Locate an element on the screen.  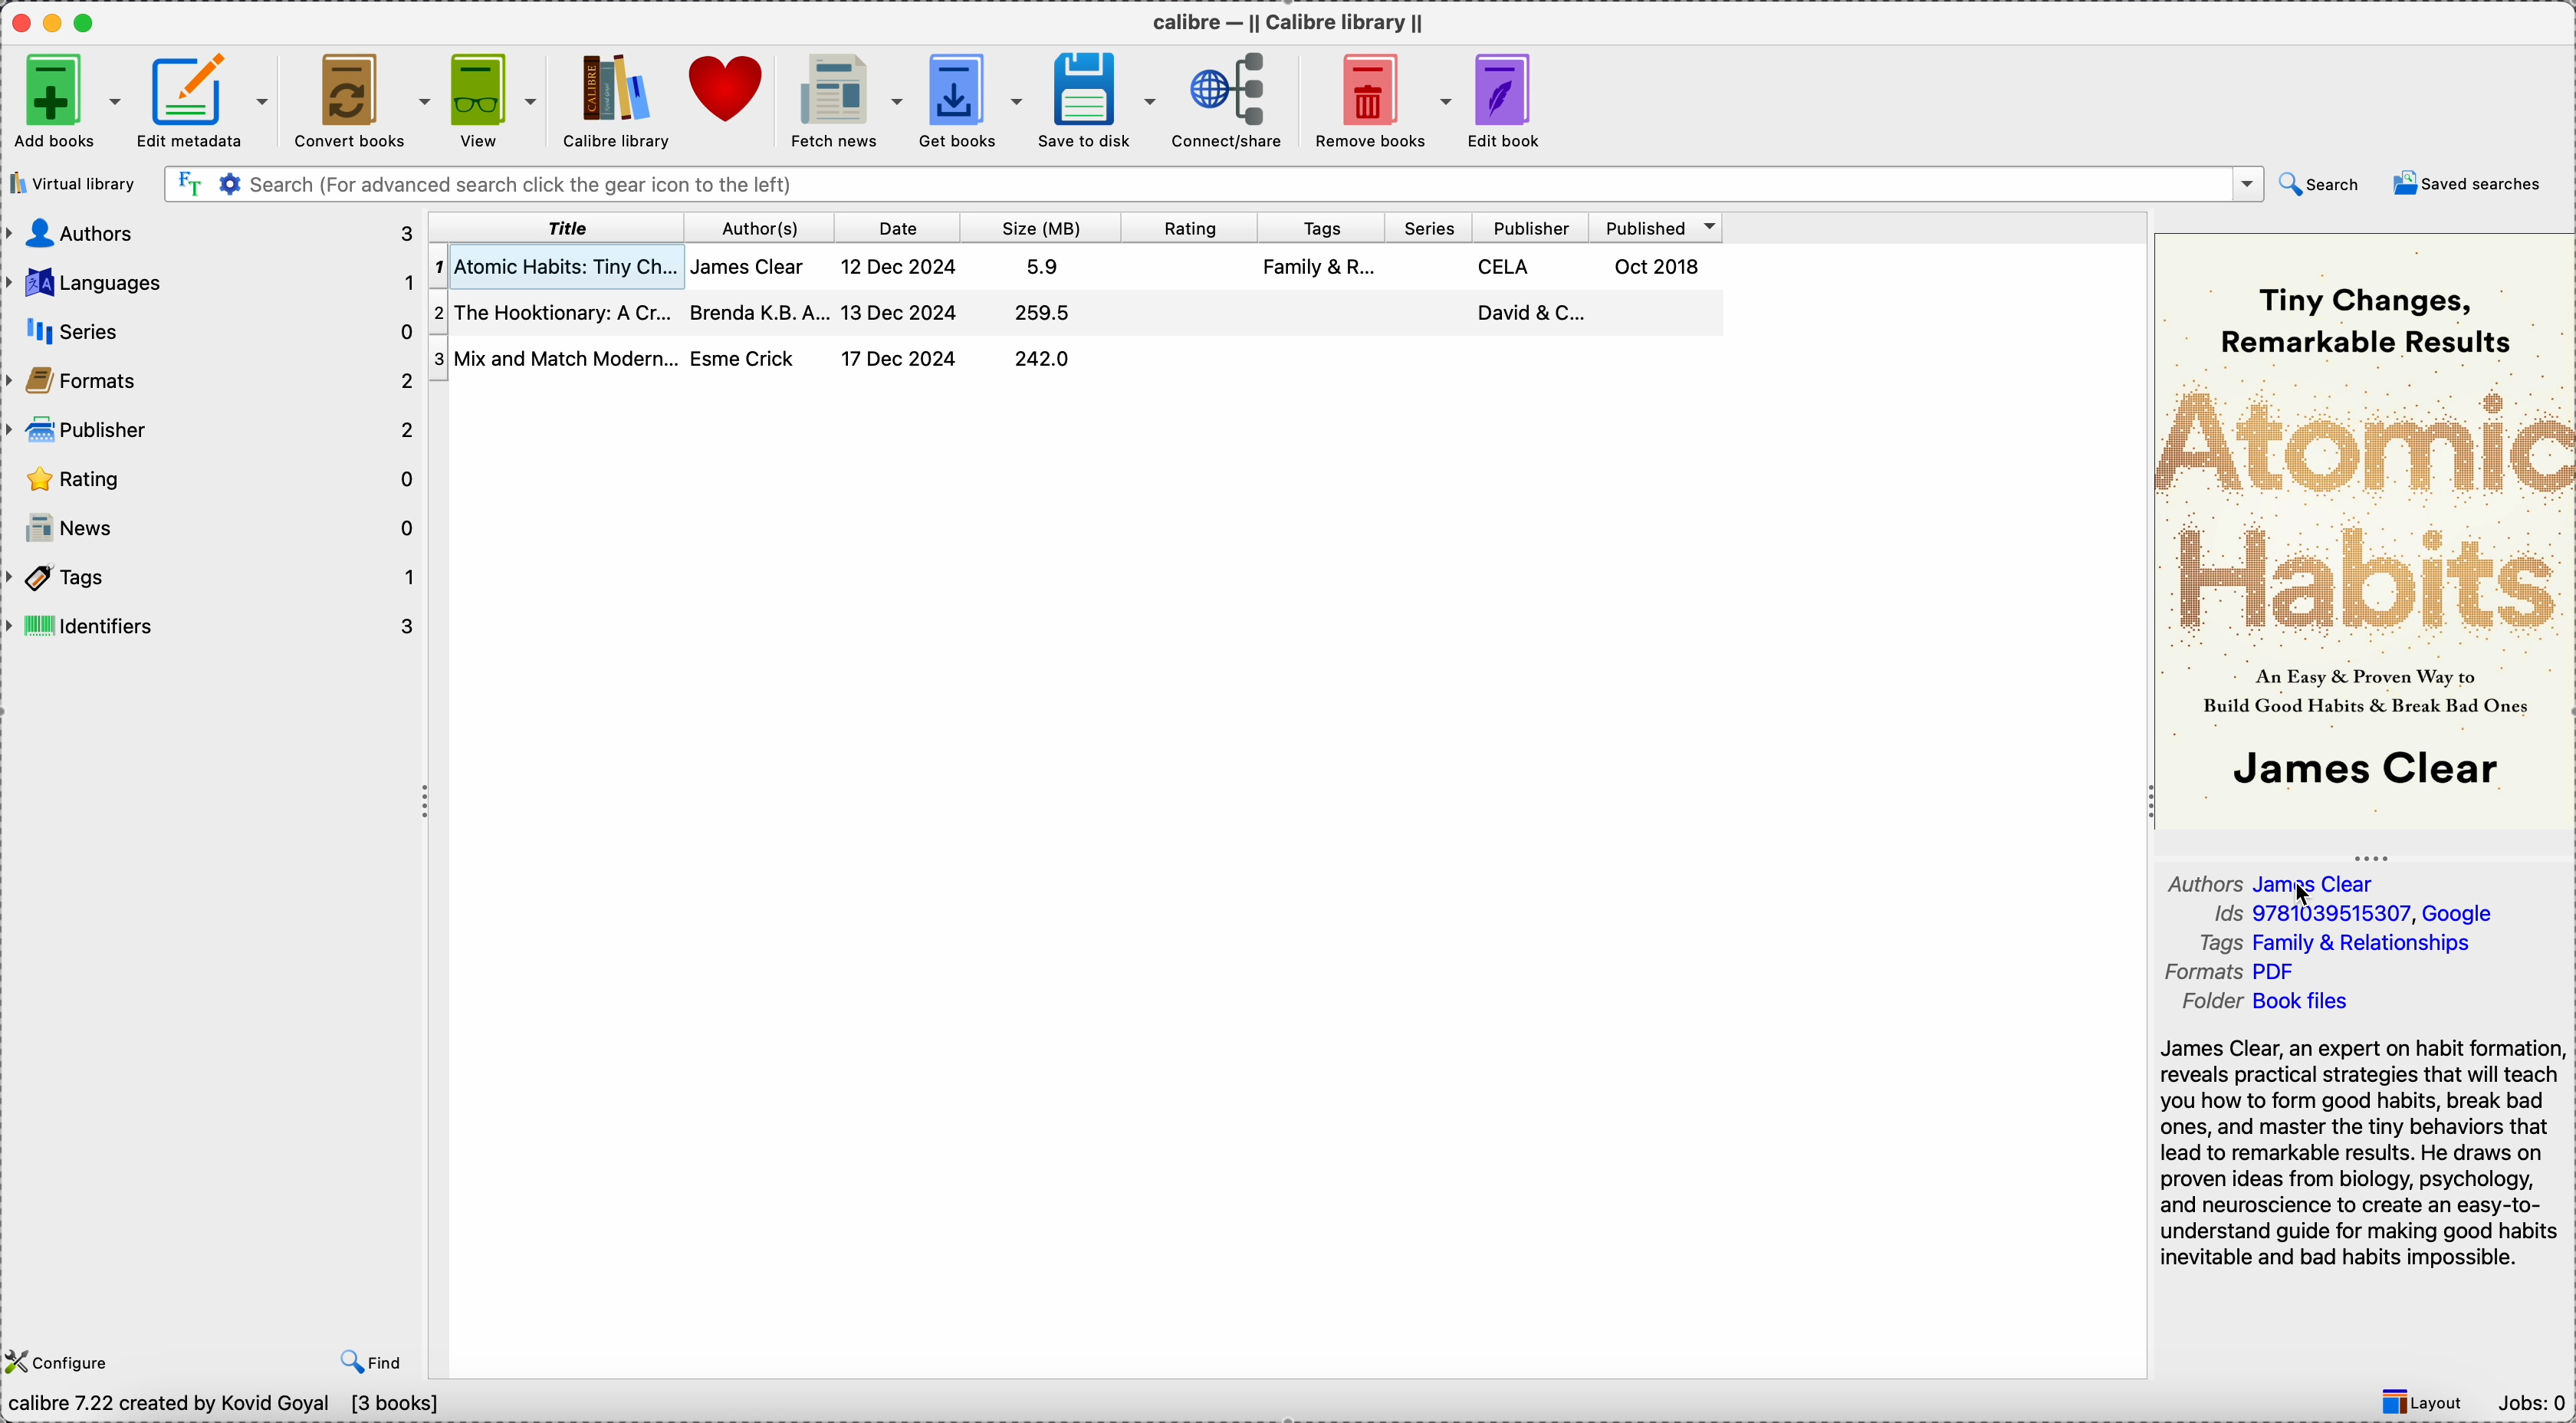
Oct 2018 is located at coordinates (1656, 267).